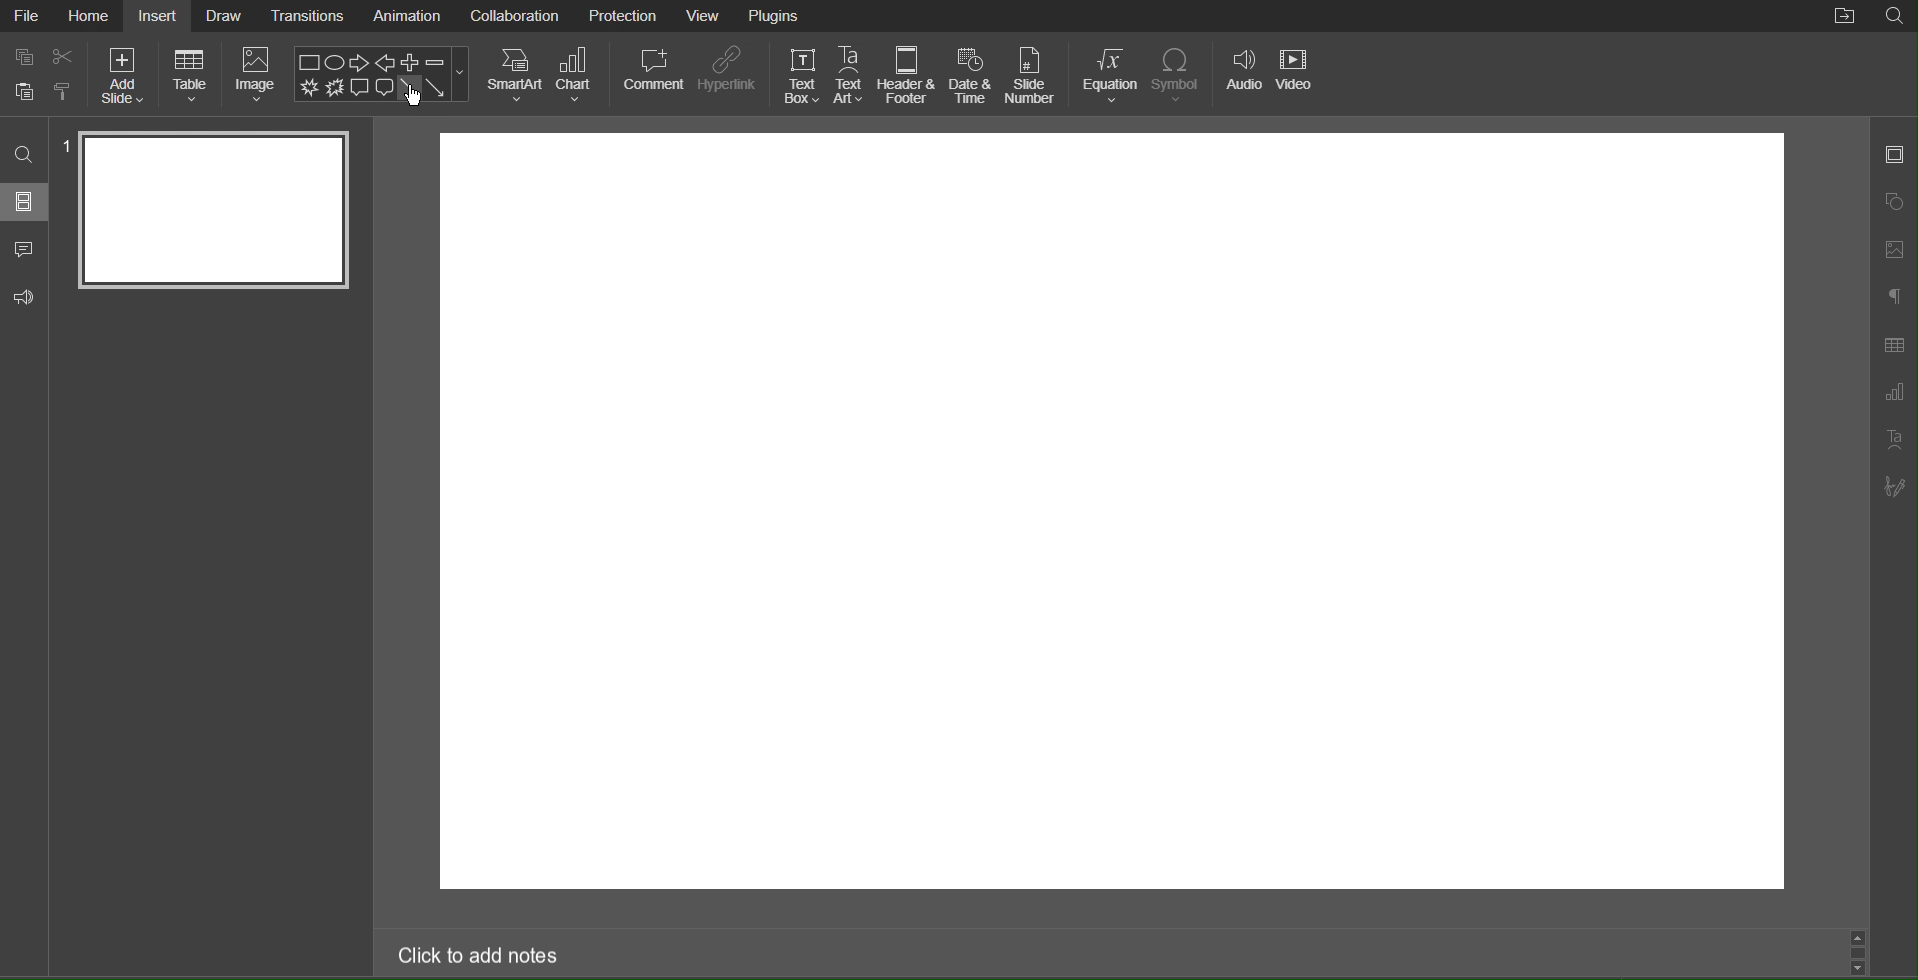 The width and height of the screenshot is (1918, 980). I want to click on Comment, so click(25, 251).